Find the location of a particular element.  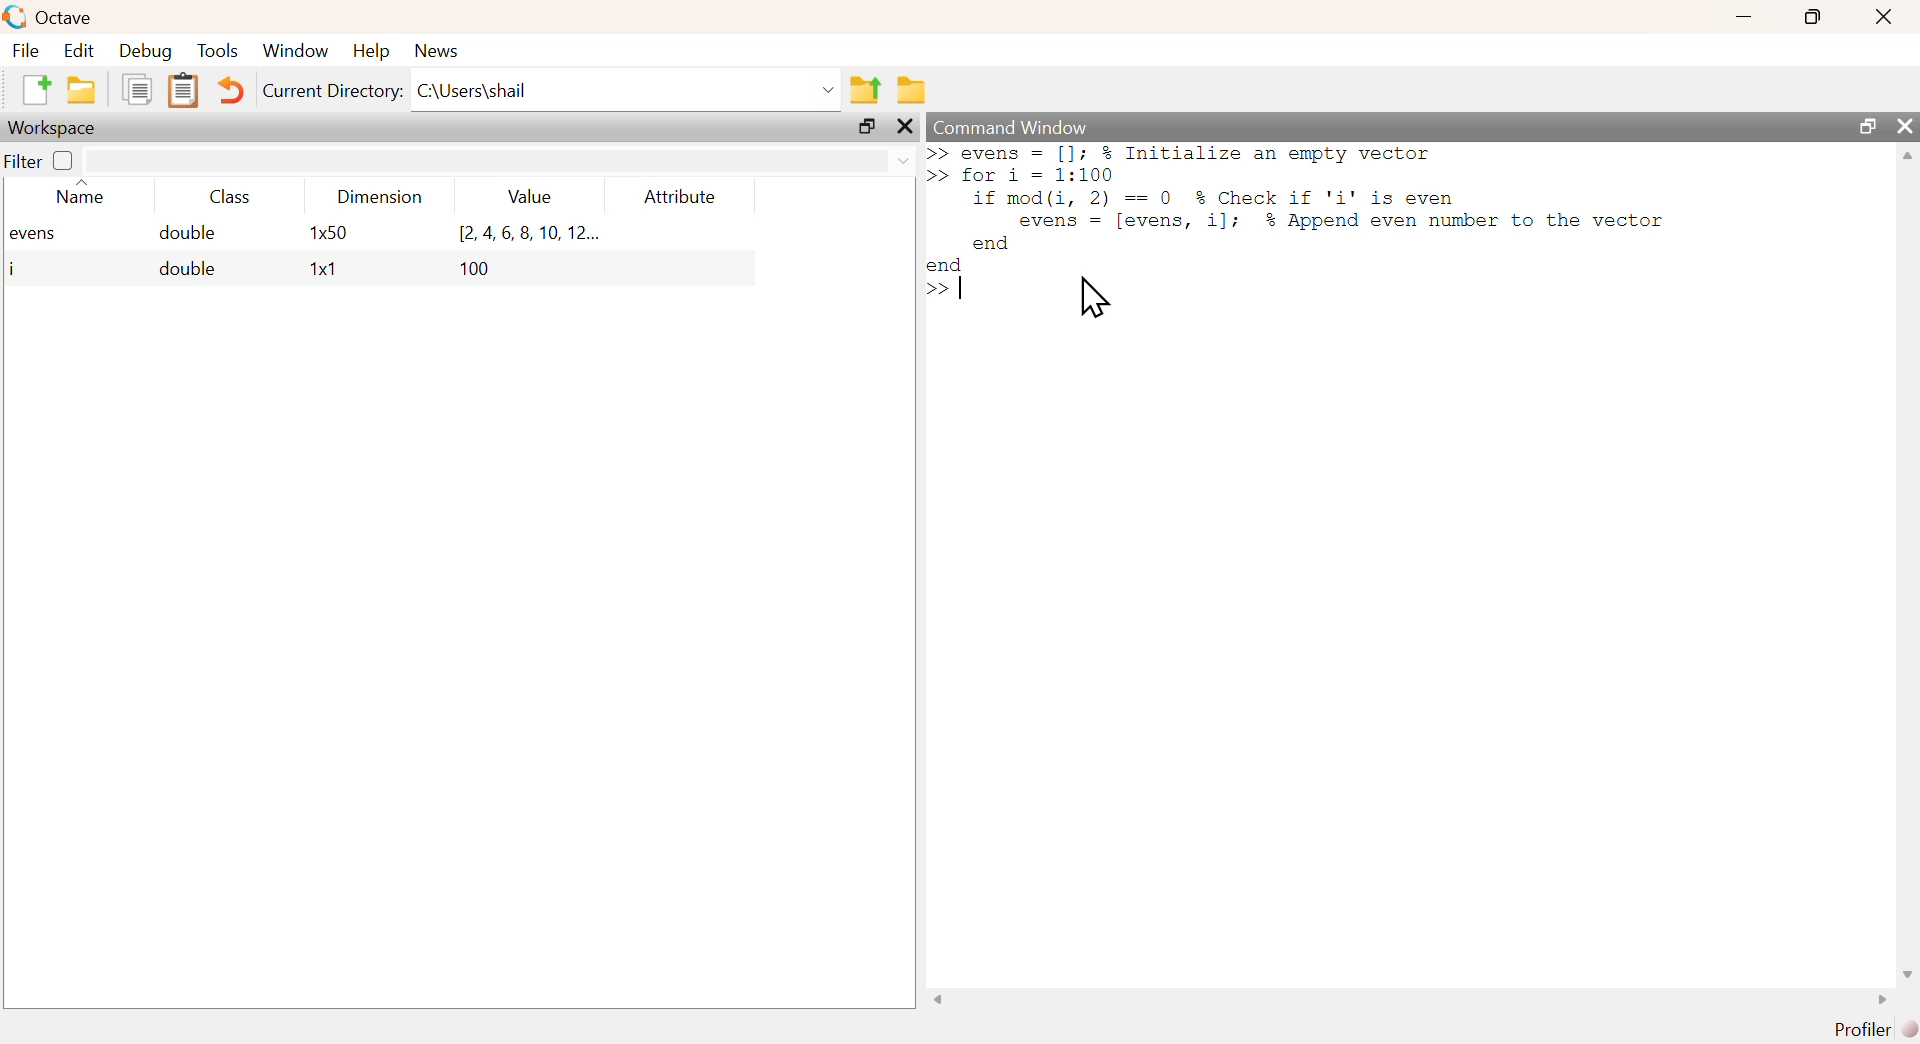

maximize is located at coordinates (861, 128).